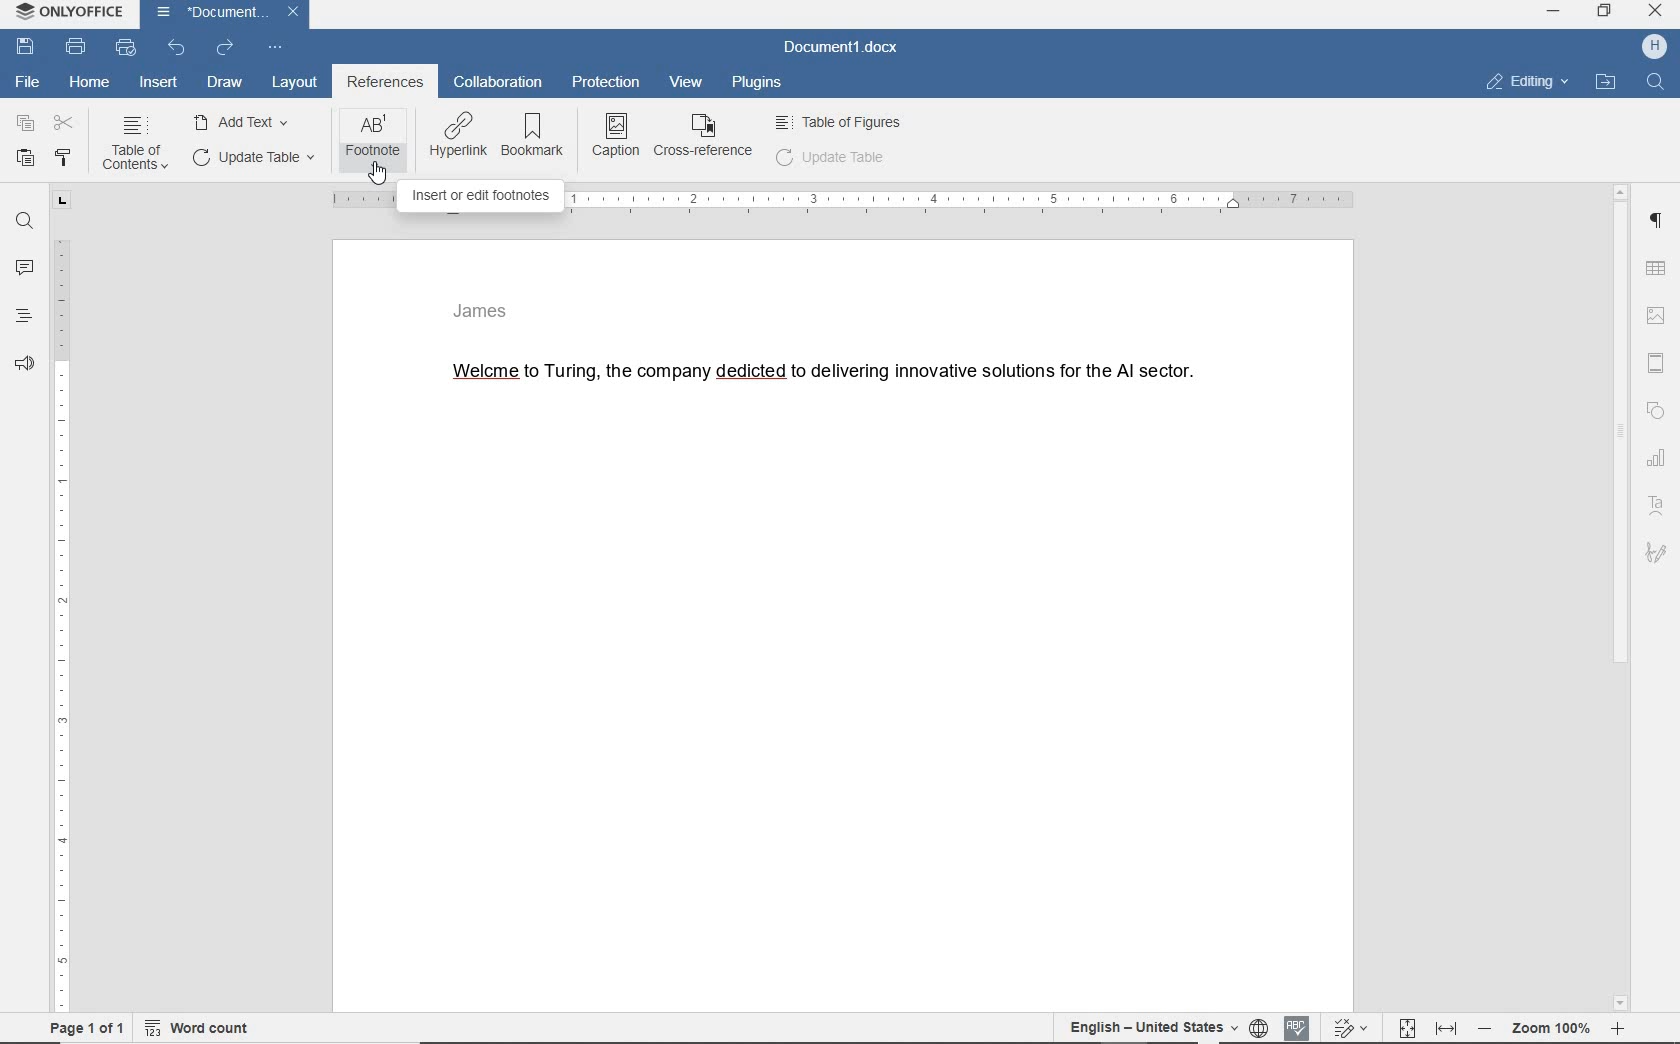 The width and height of the screenshot is (1680, 1044). I want to click on body text, so click(813, 376).